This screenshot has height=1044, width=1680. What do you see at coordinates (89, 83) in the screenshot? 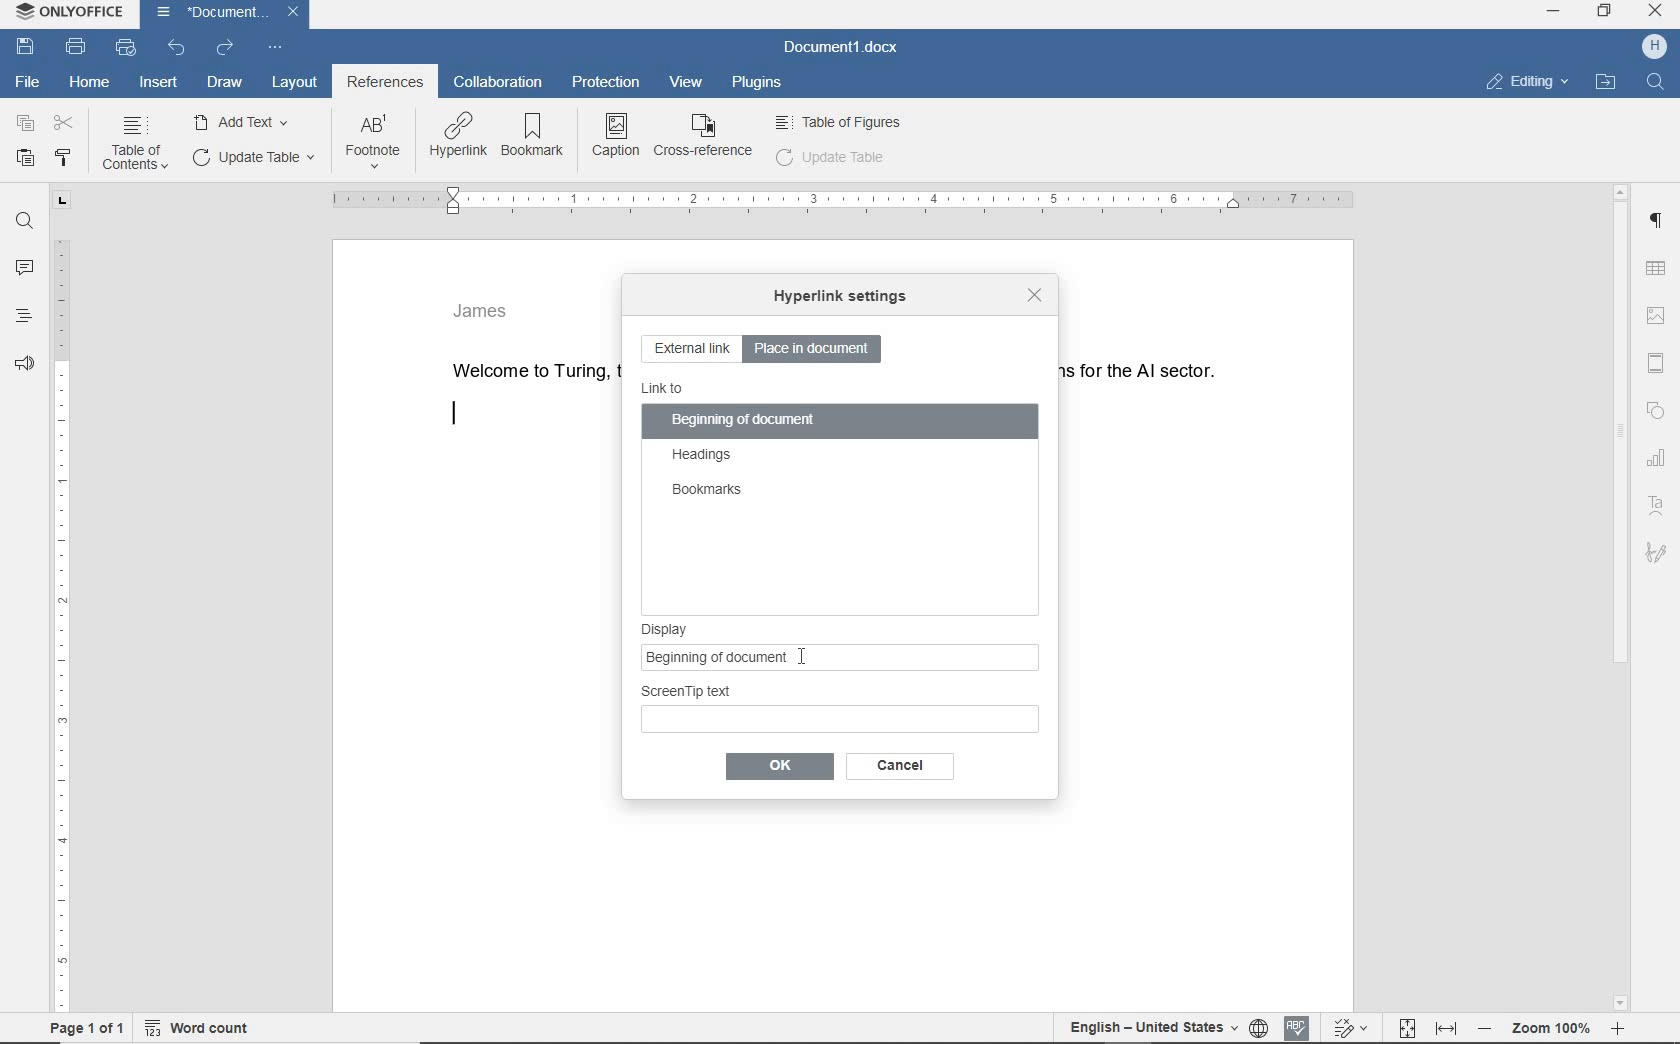
I see `home` at bounding box center [89, 83].